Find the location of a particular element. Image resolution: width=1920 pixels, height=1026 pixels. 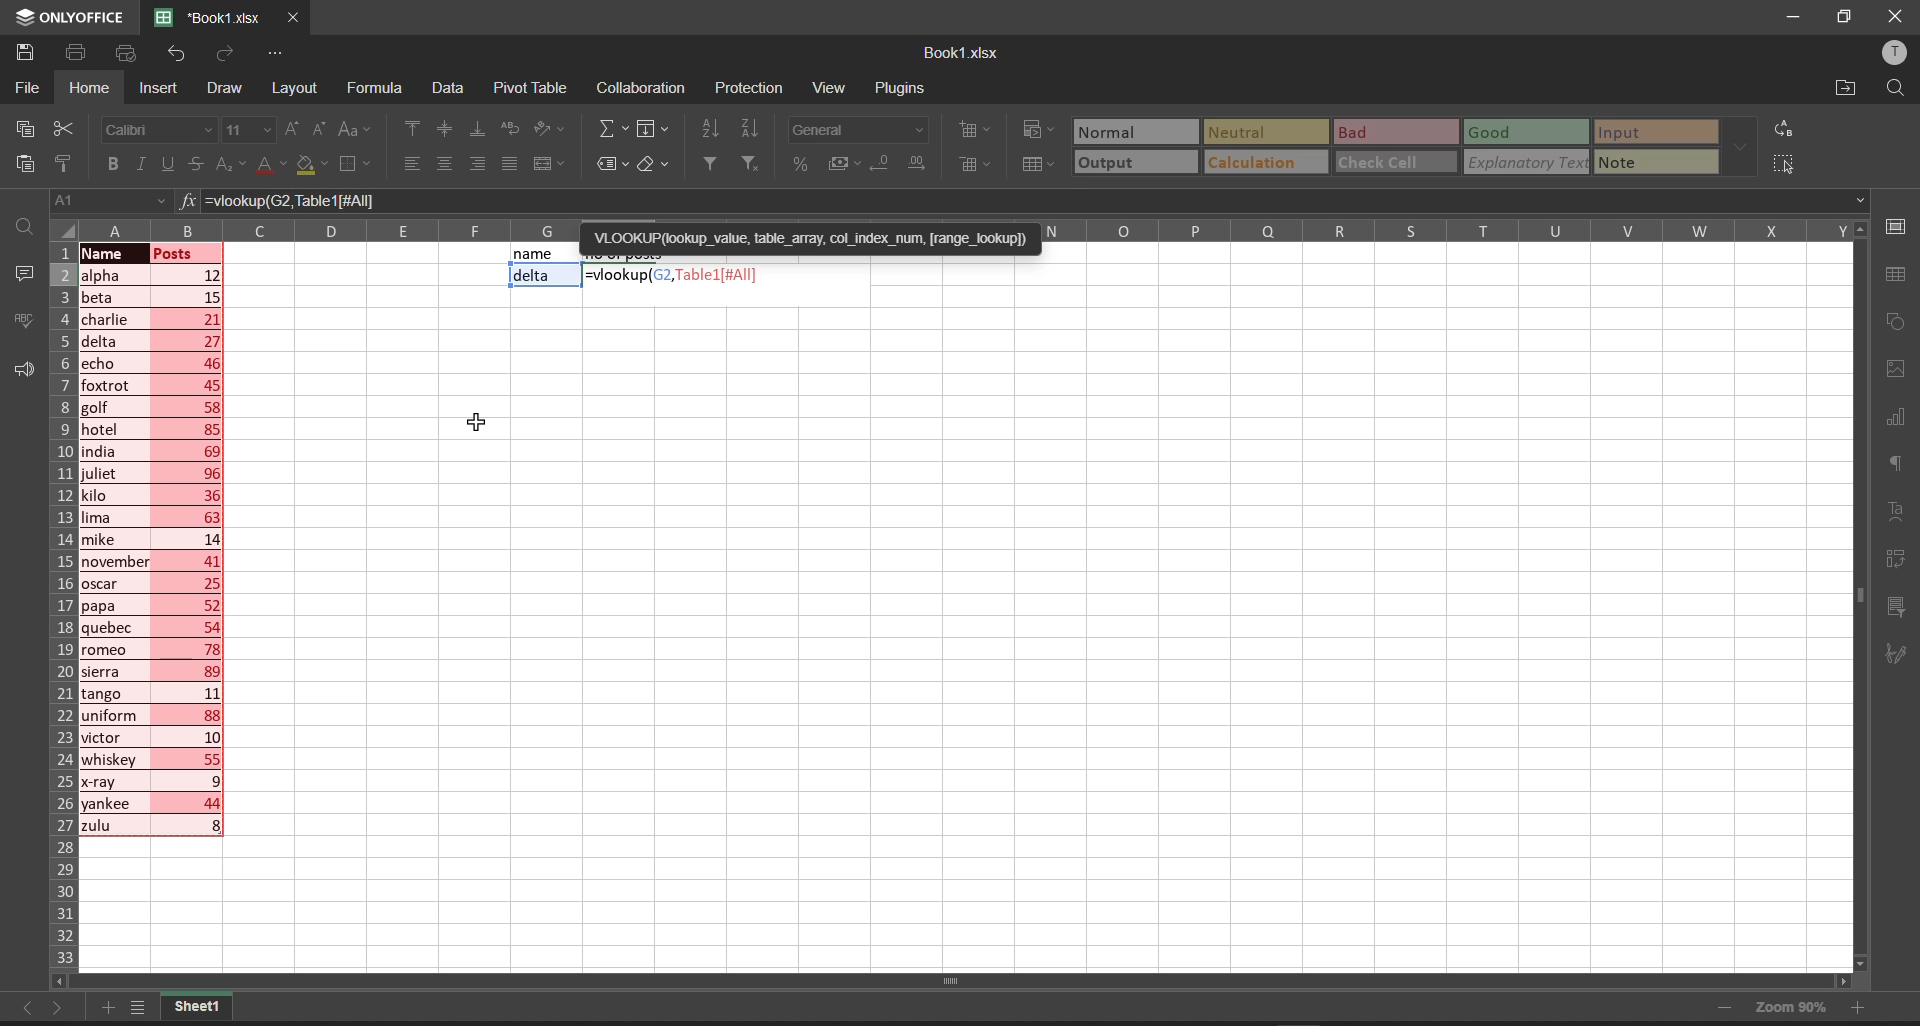

align bottom is located at coordinates (477, 128).